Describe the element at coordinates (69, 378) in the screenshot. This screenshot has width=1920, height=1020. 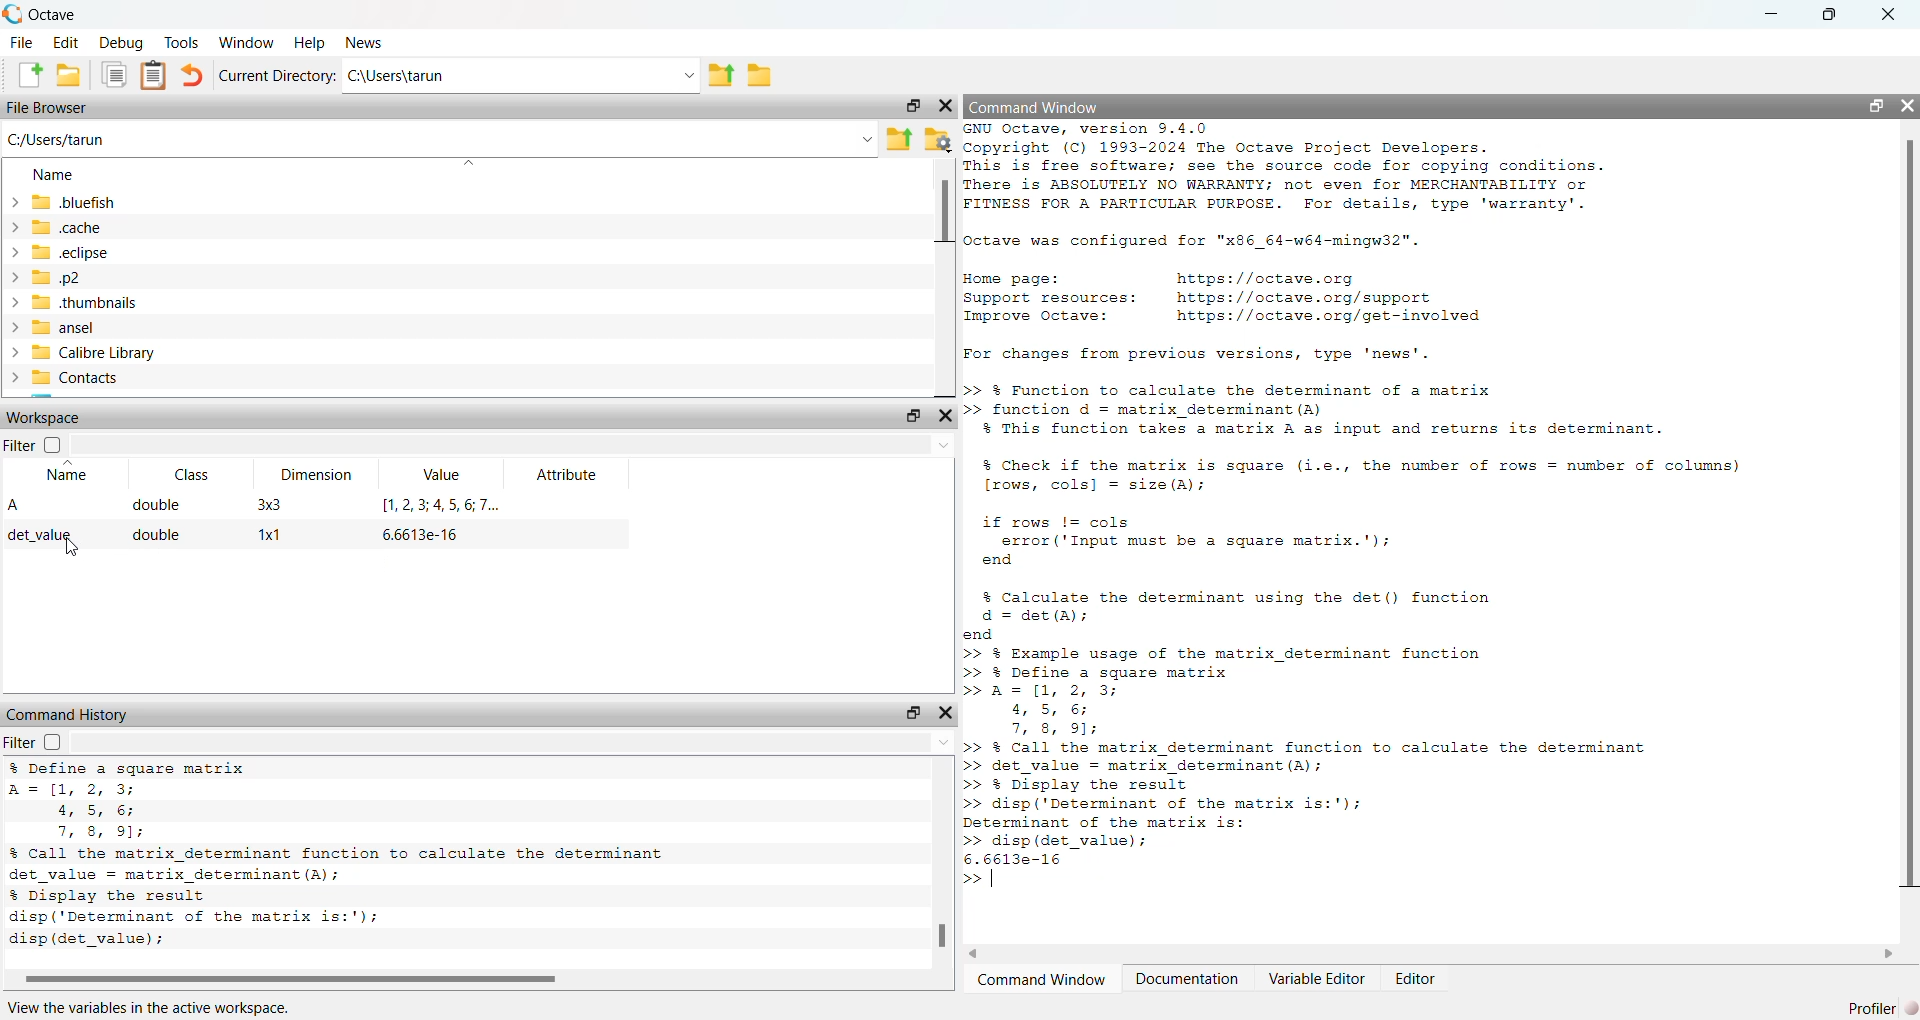
I see `contacts` at that location.